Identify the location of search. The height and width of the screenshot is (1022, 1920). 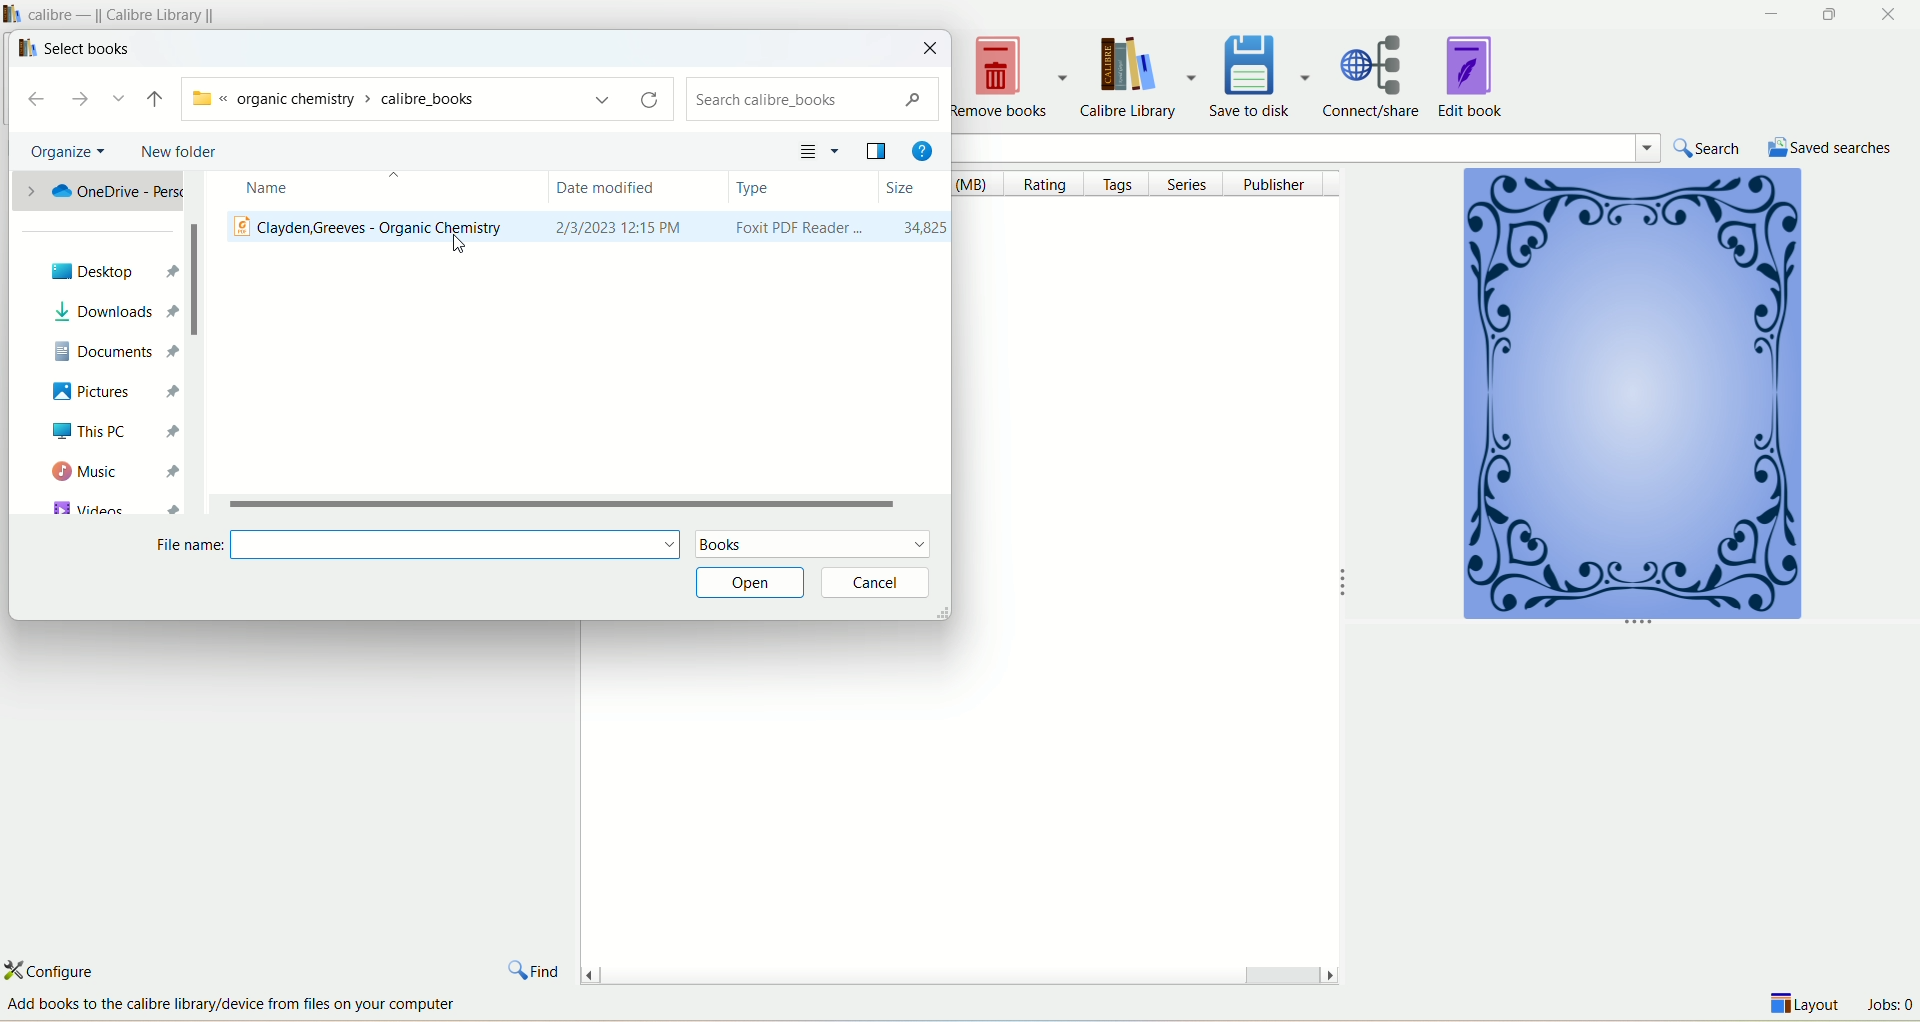
(1352, 146).